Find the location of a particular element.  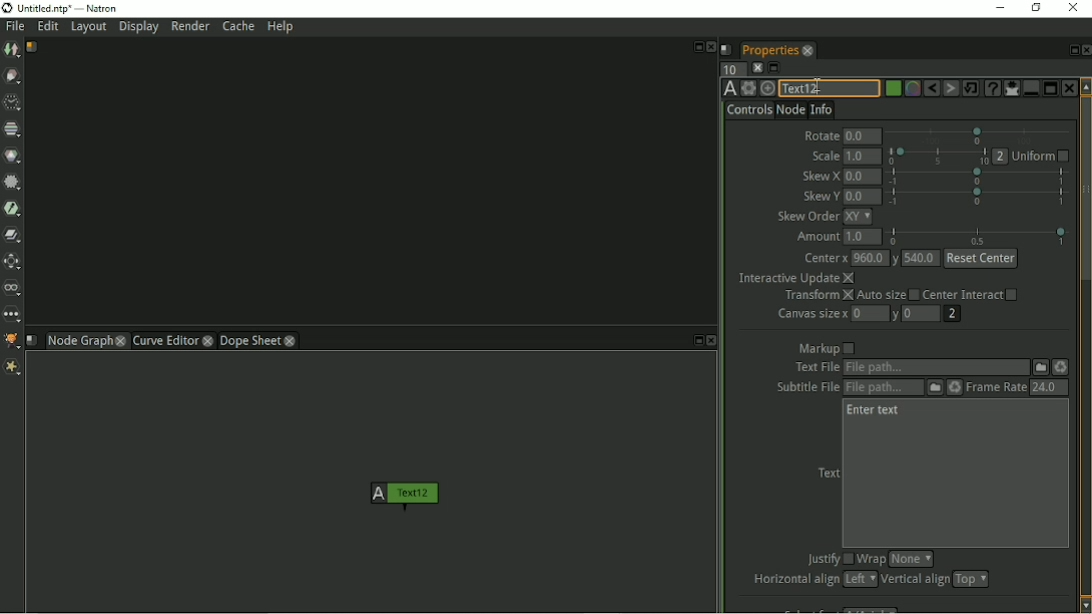

left is located at coordinates (858, 579).